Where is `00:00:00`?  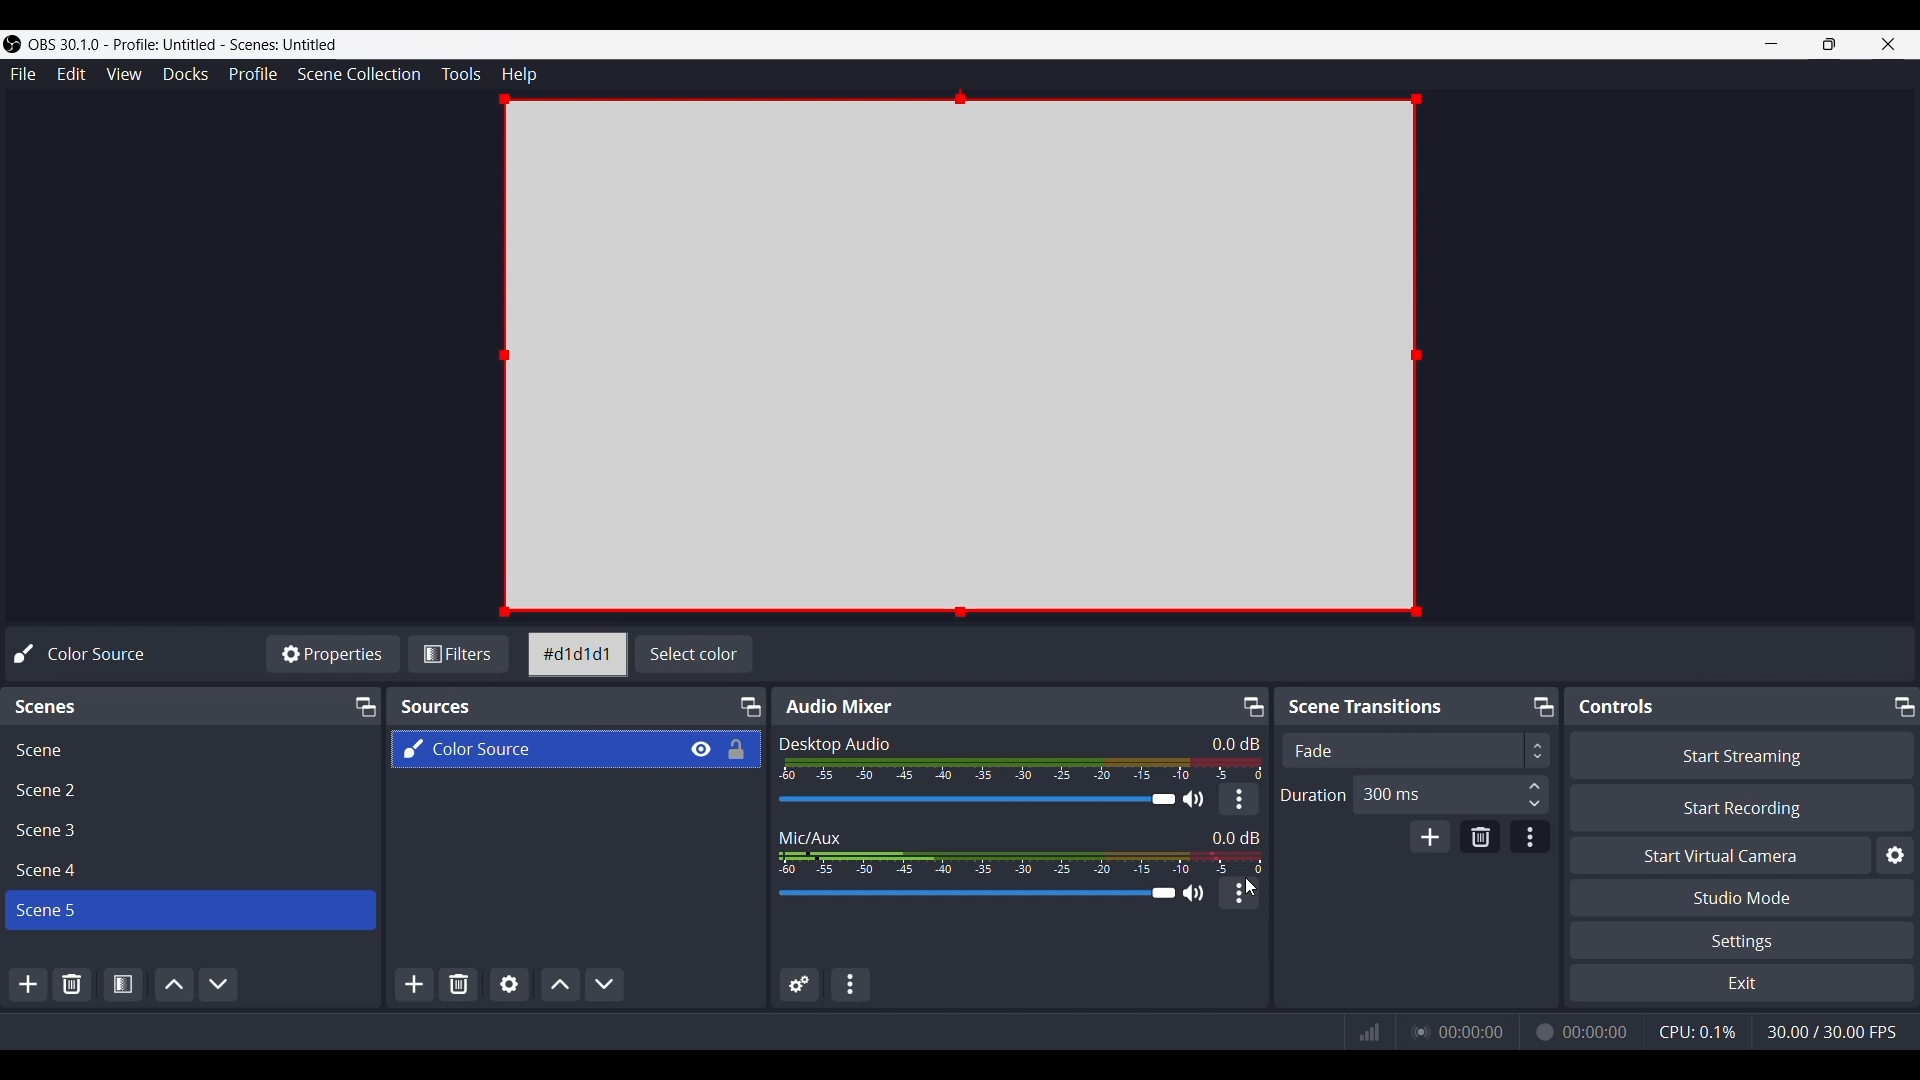 00:00:00 is located at coordinates (1597, 1032).